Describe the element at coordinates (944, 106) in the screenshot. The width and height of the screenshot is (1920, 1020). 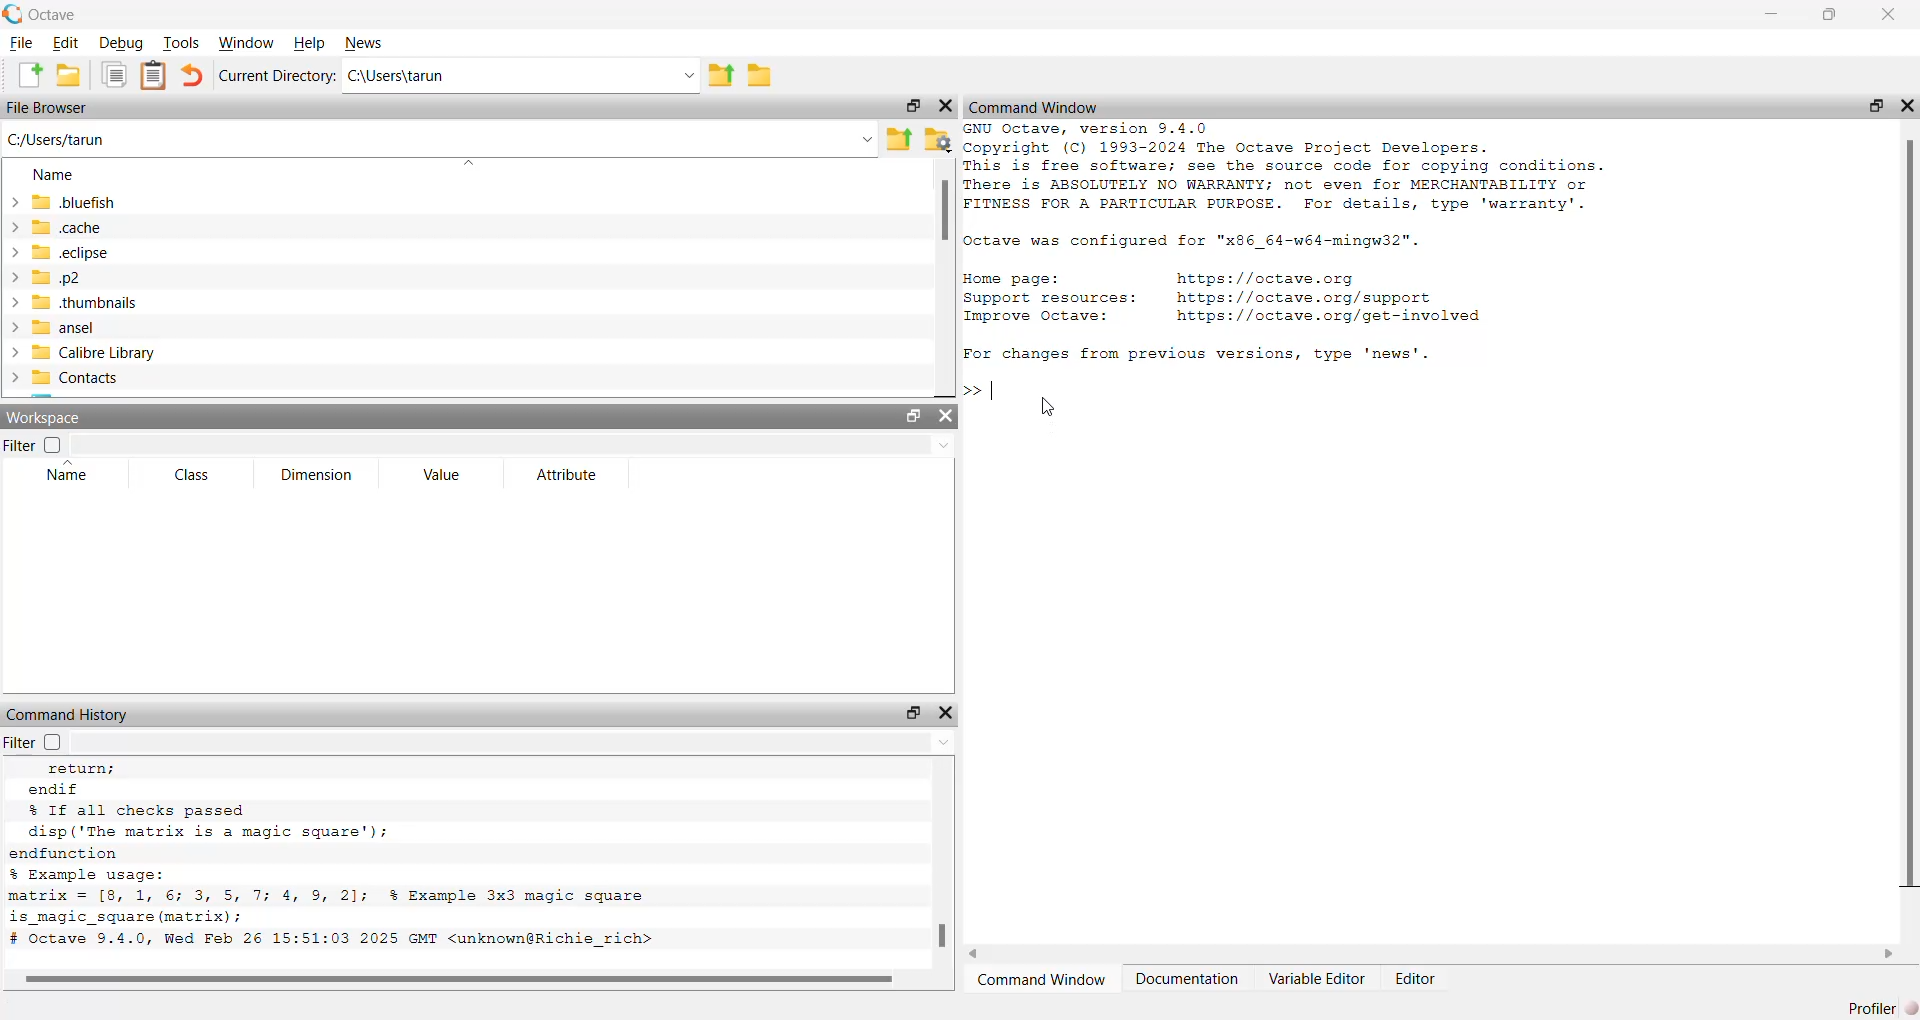
I see `close` at that location.